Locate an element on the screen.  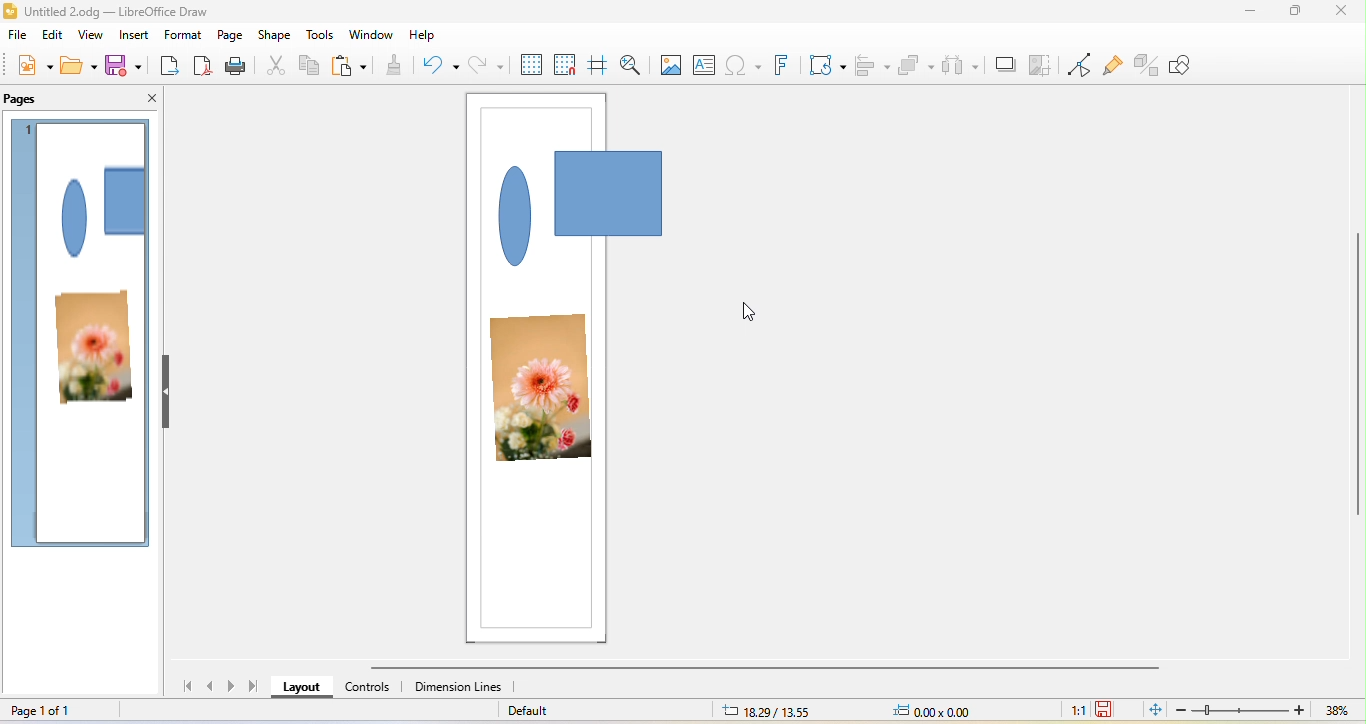
cut is located at coordinates (279, 68).